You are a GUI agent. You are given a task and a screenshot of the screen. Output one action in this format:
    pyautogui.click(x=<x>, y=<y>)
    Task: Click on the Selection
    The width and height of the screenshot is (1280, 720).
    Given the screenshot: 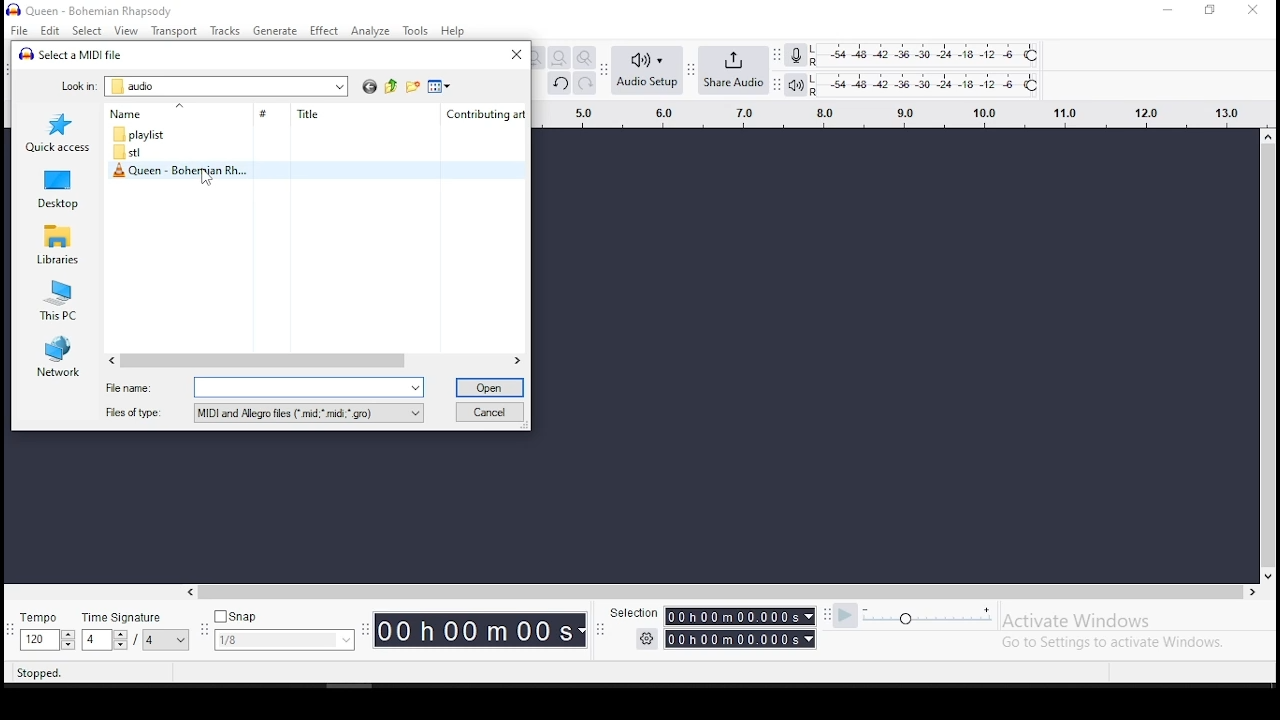 What is the action you would take?
    pyautogui.click(x=631, y=612)
    